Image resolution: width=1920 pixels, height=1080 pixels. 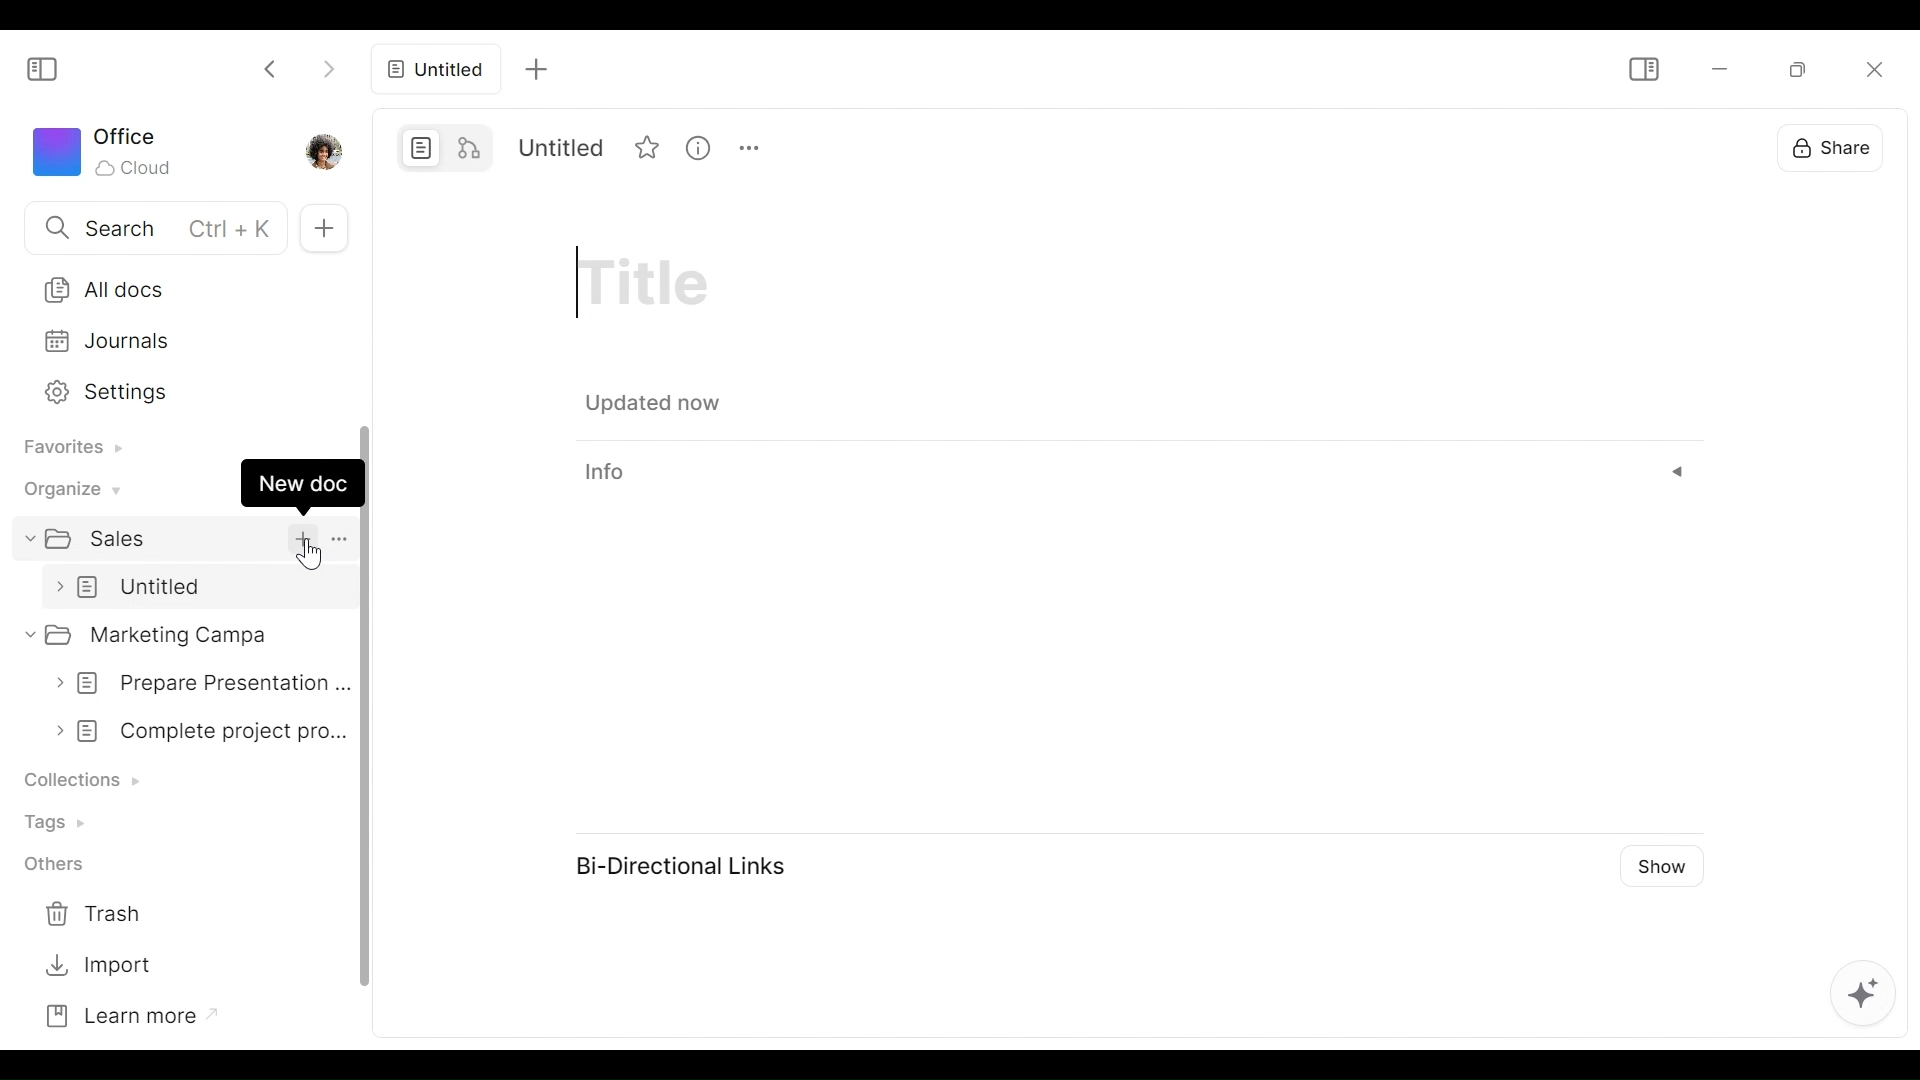 What do you see at coordinates (69, 488) in the screenshot?
I see `Organize` at bounding box center [69, 488].